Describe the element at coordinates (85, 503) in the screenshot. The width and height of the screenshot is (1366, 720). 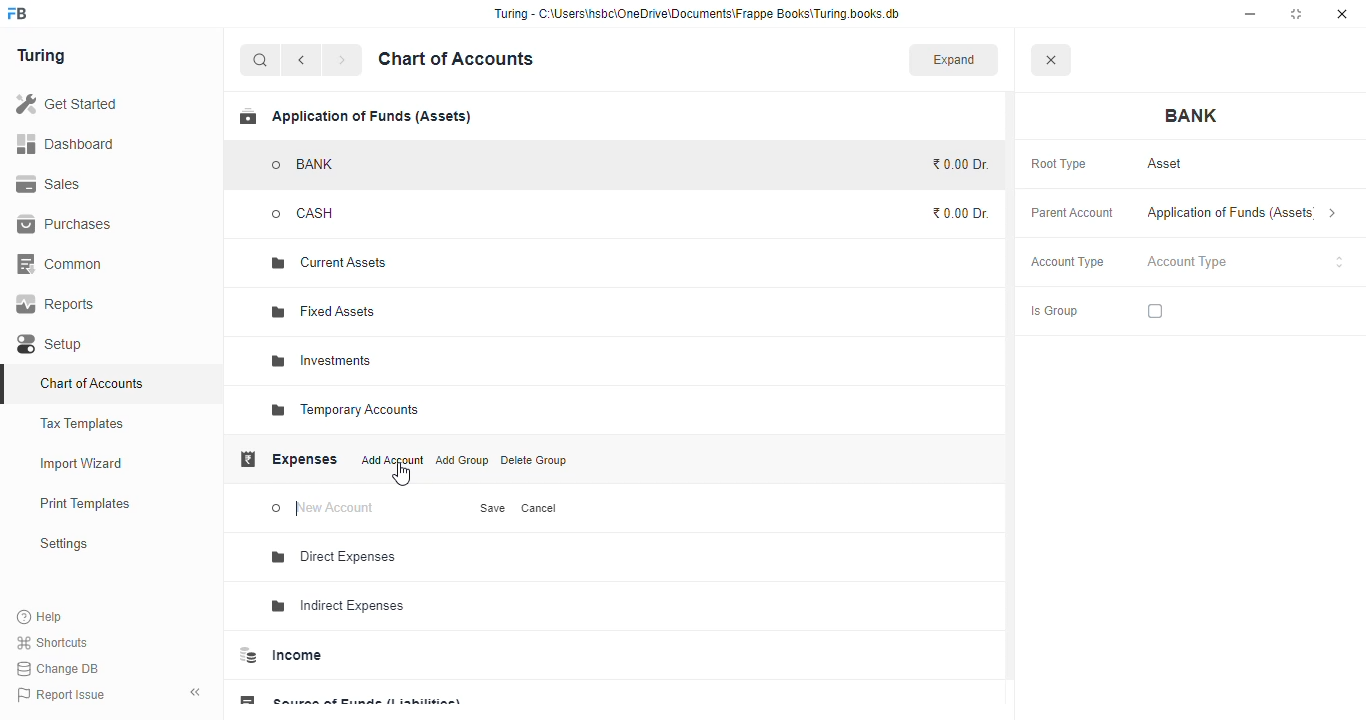
I see `print templates` at that location.